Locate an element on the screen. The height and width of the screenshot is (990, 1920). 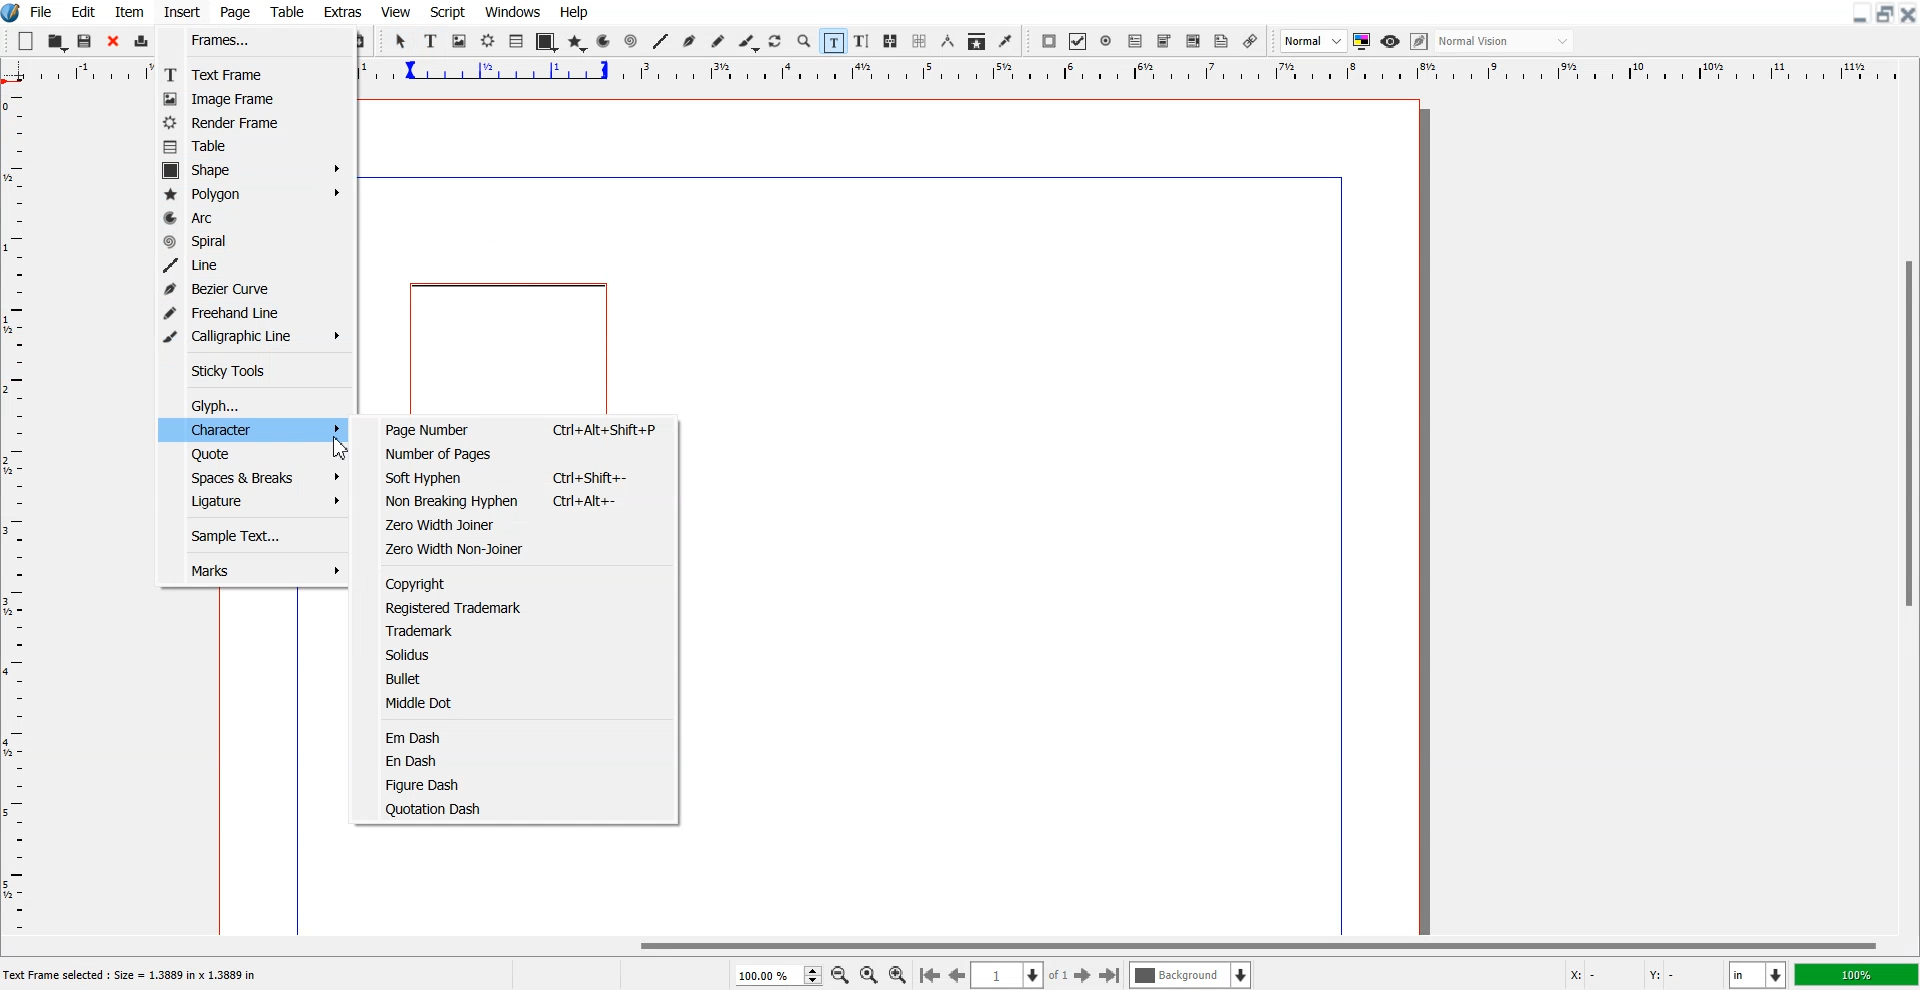
Zoom to 100% is located at coordinates (869, 976).